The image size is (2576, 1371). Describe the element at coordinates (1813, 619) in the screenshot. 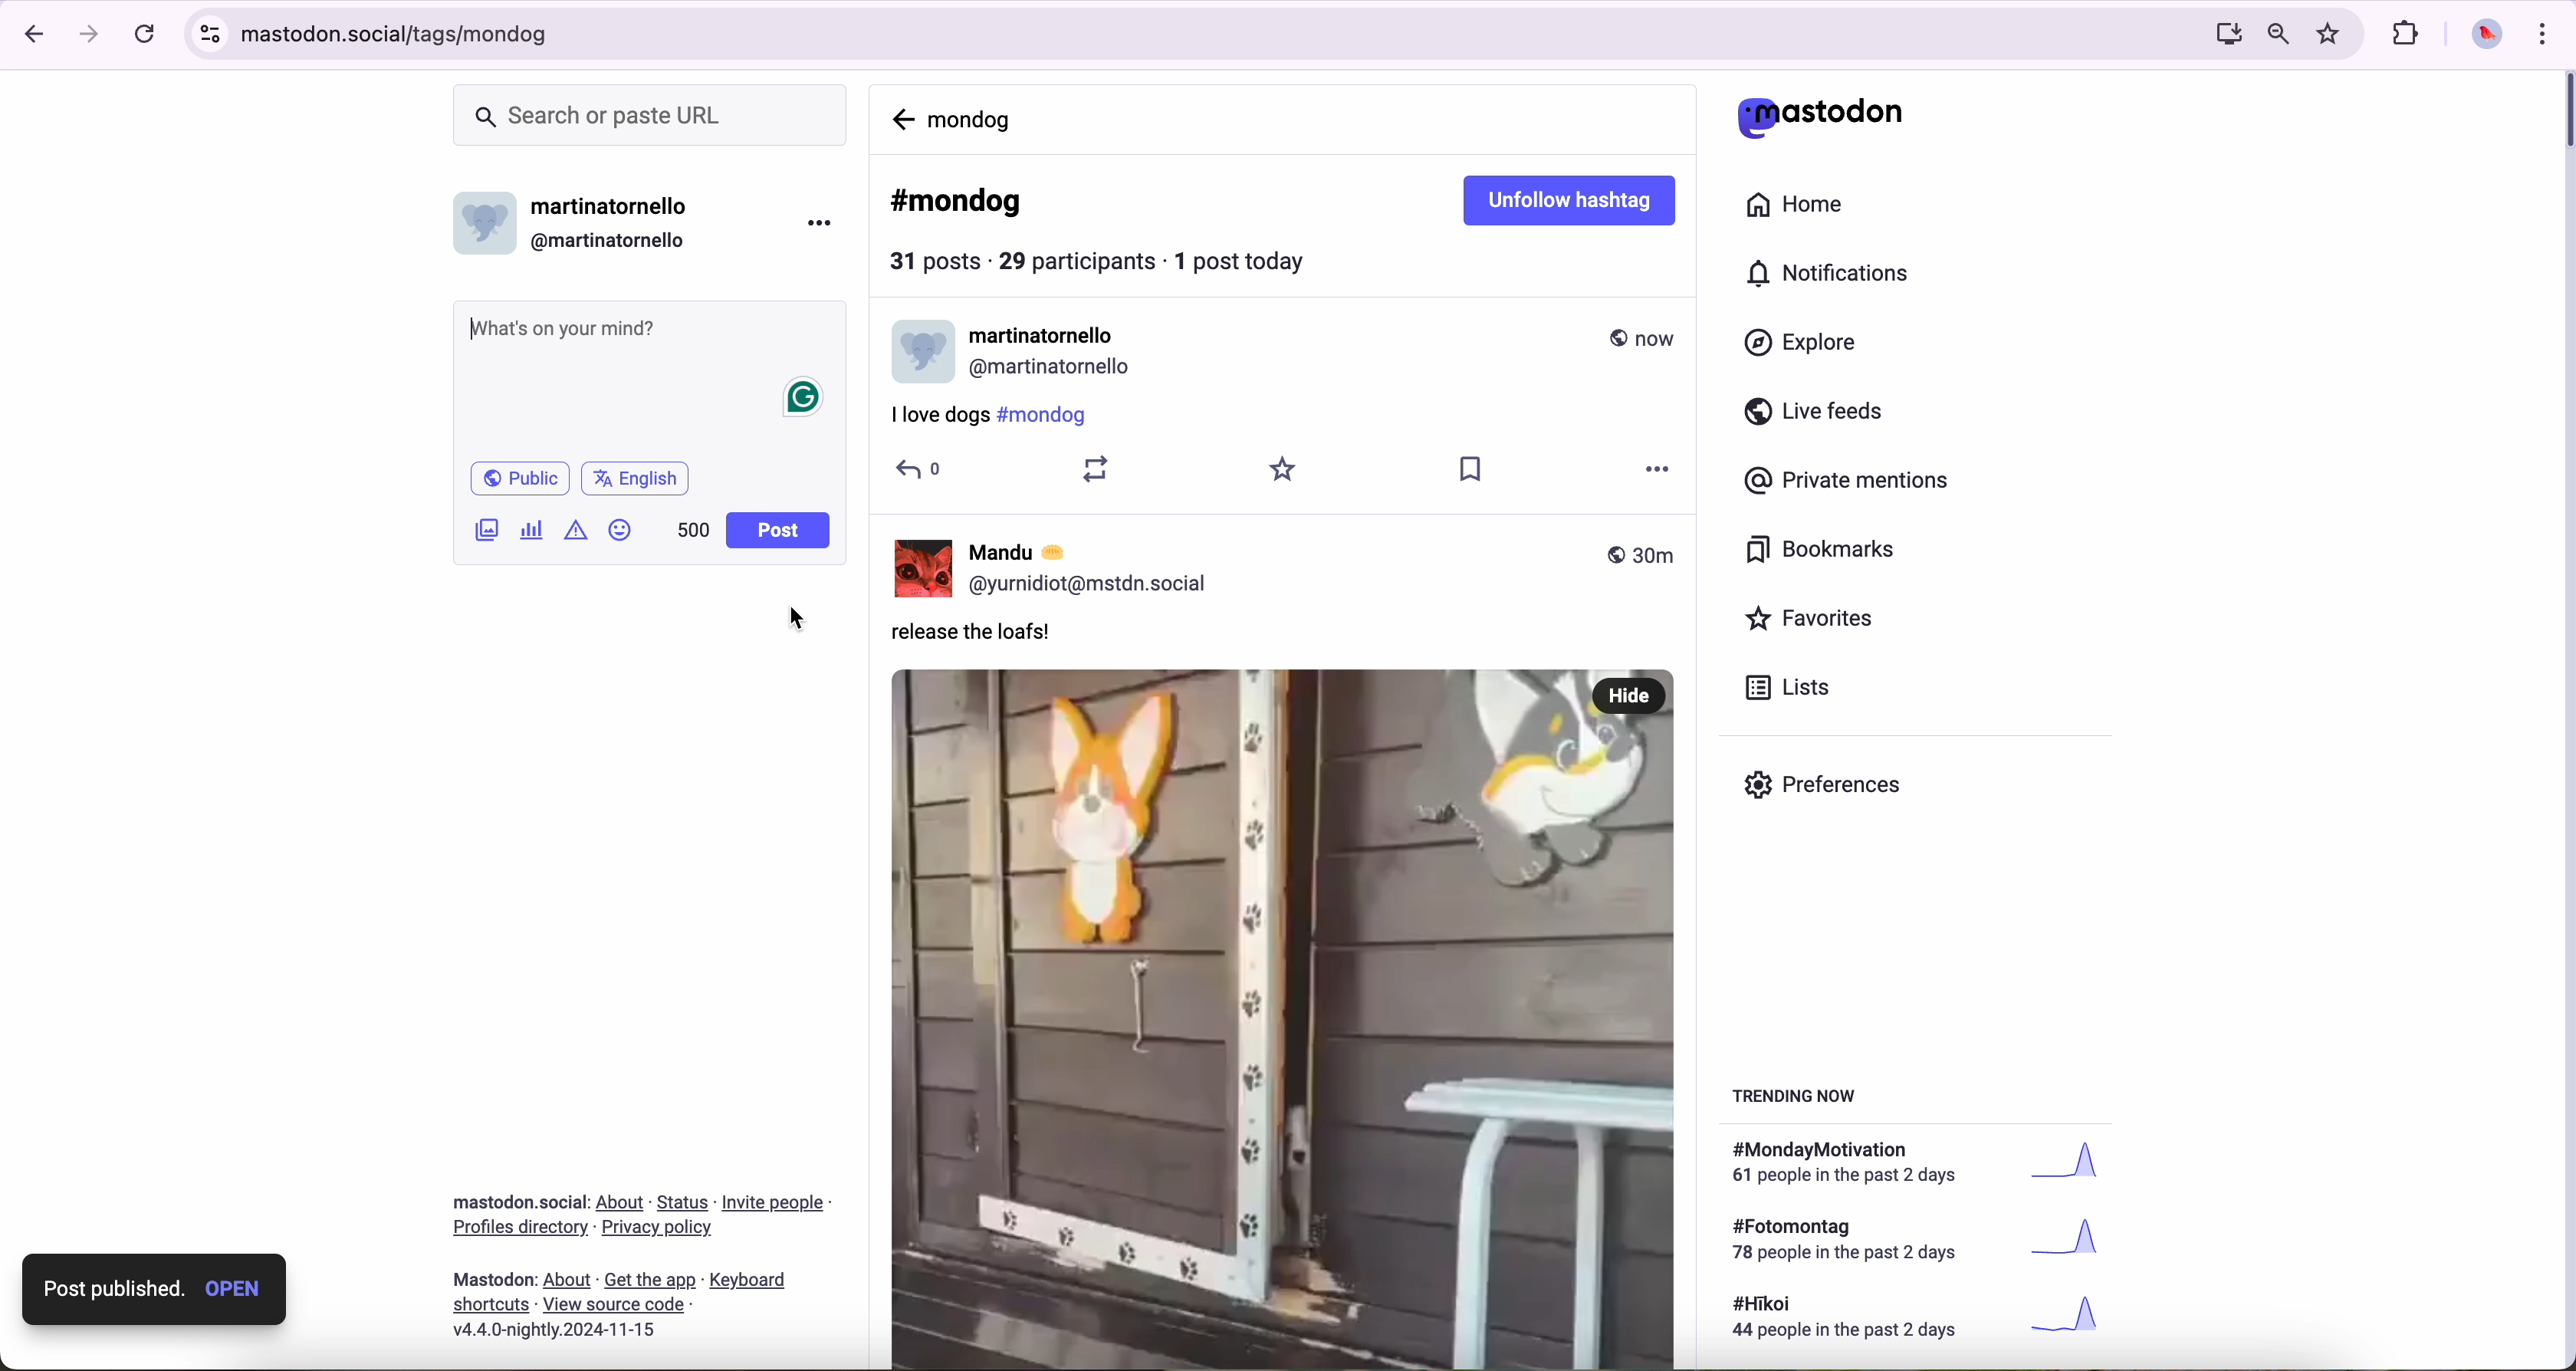

I see `favorites` at that location.